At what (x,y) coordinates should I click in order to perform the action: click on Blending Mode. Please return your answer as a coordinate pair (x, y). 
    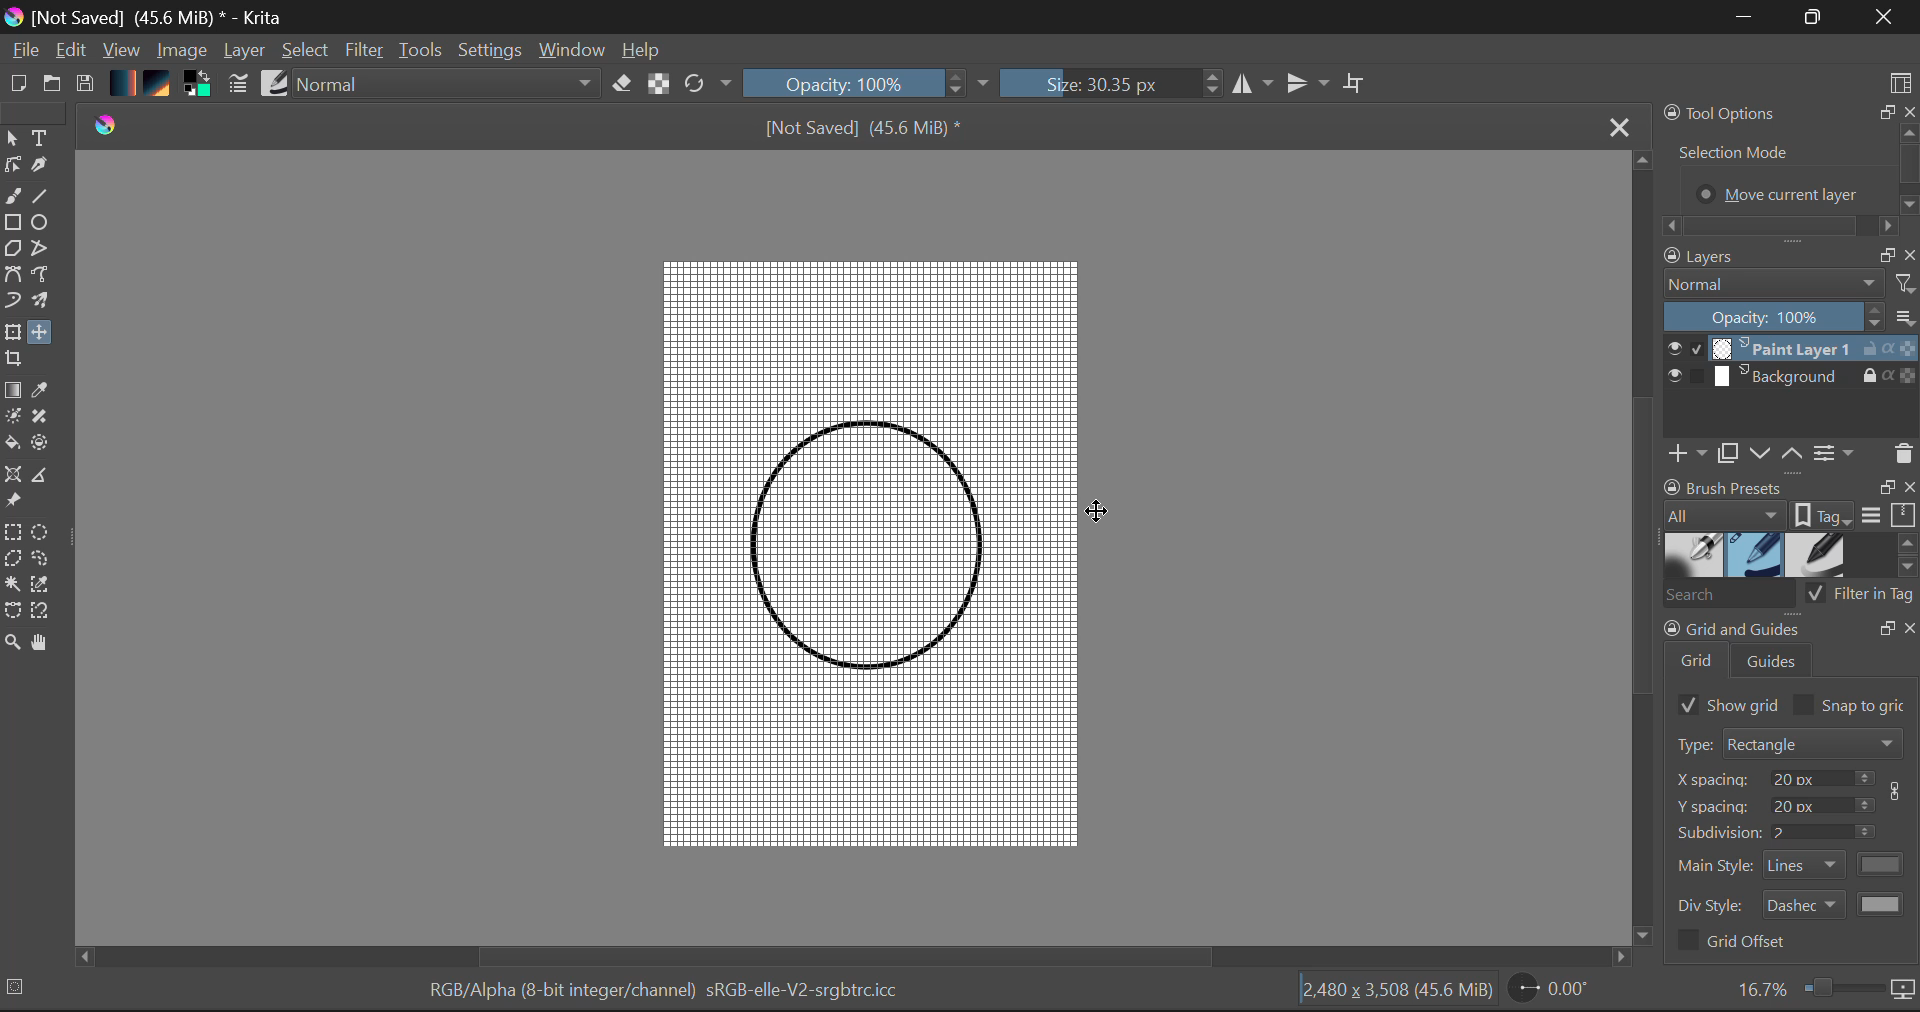
    Looking at the image, I should click on (1789, 284).